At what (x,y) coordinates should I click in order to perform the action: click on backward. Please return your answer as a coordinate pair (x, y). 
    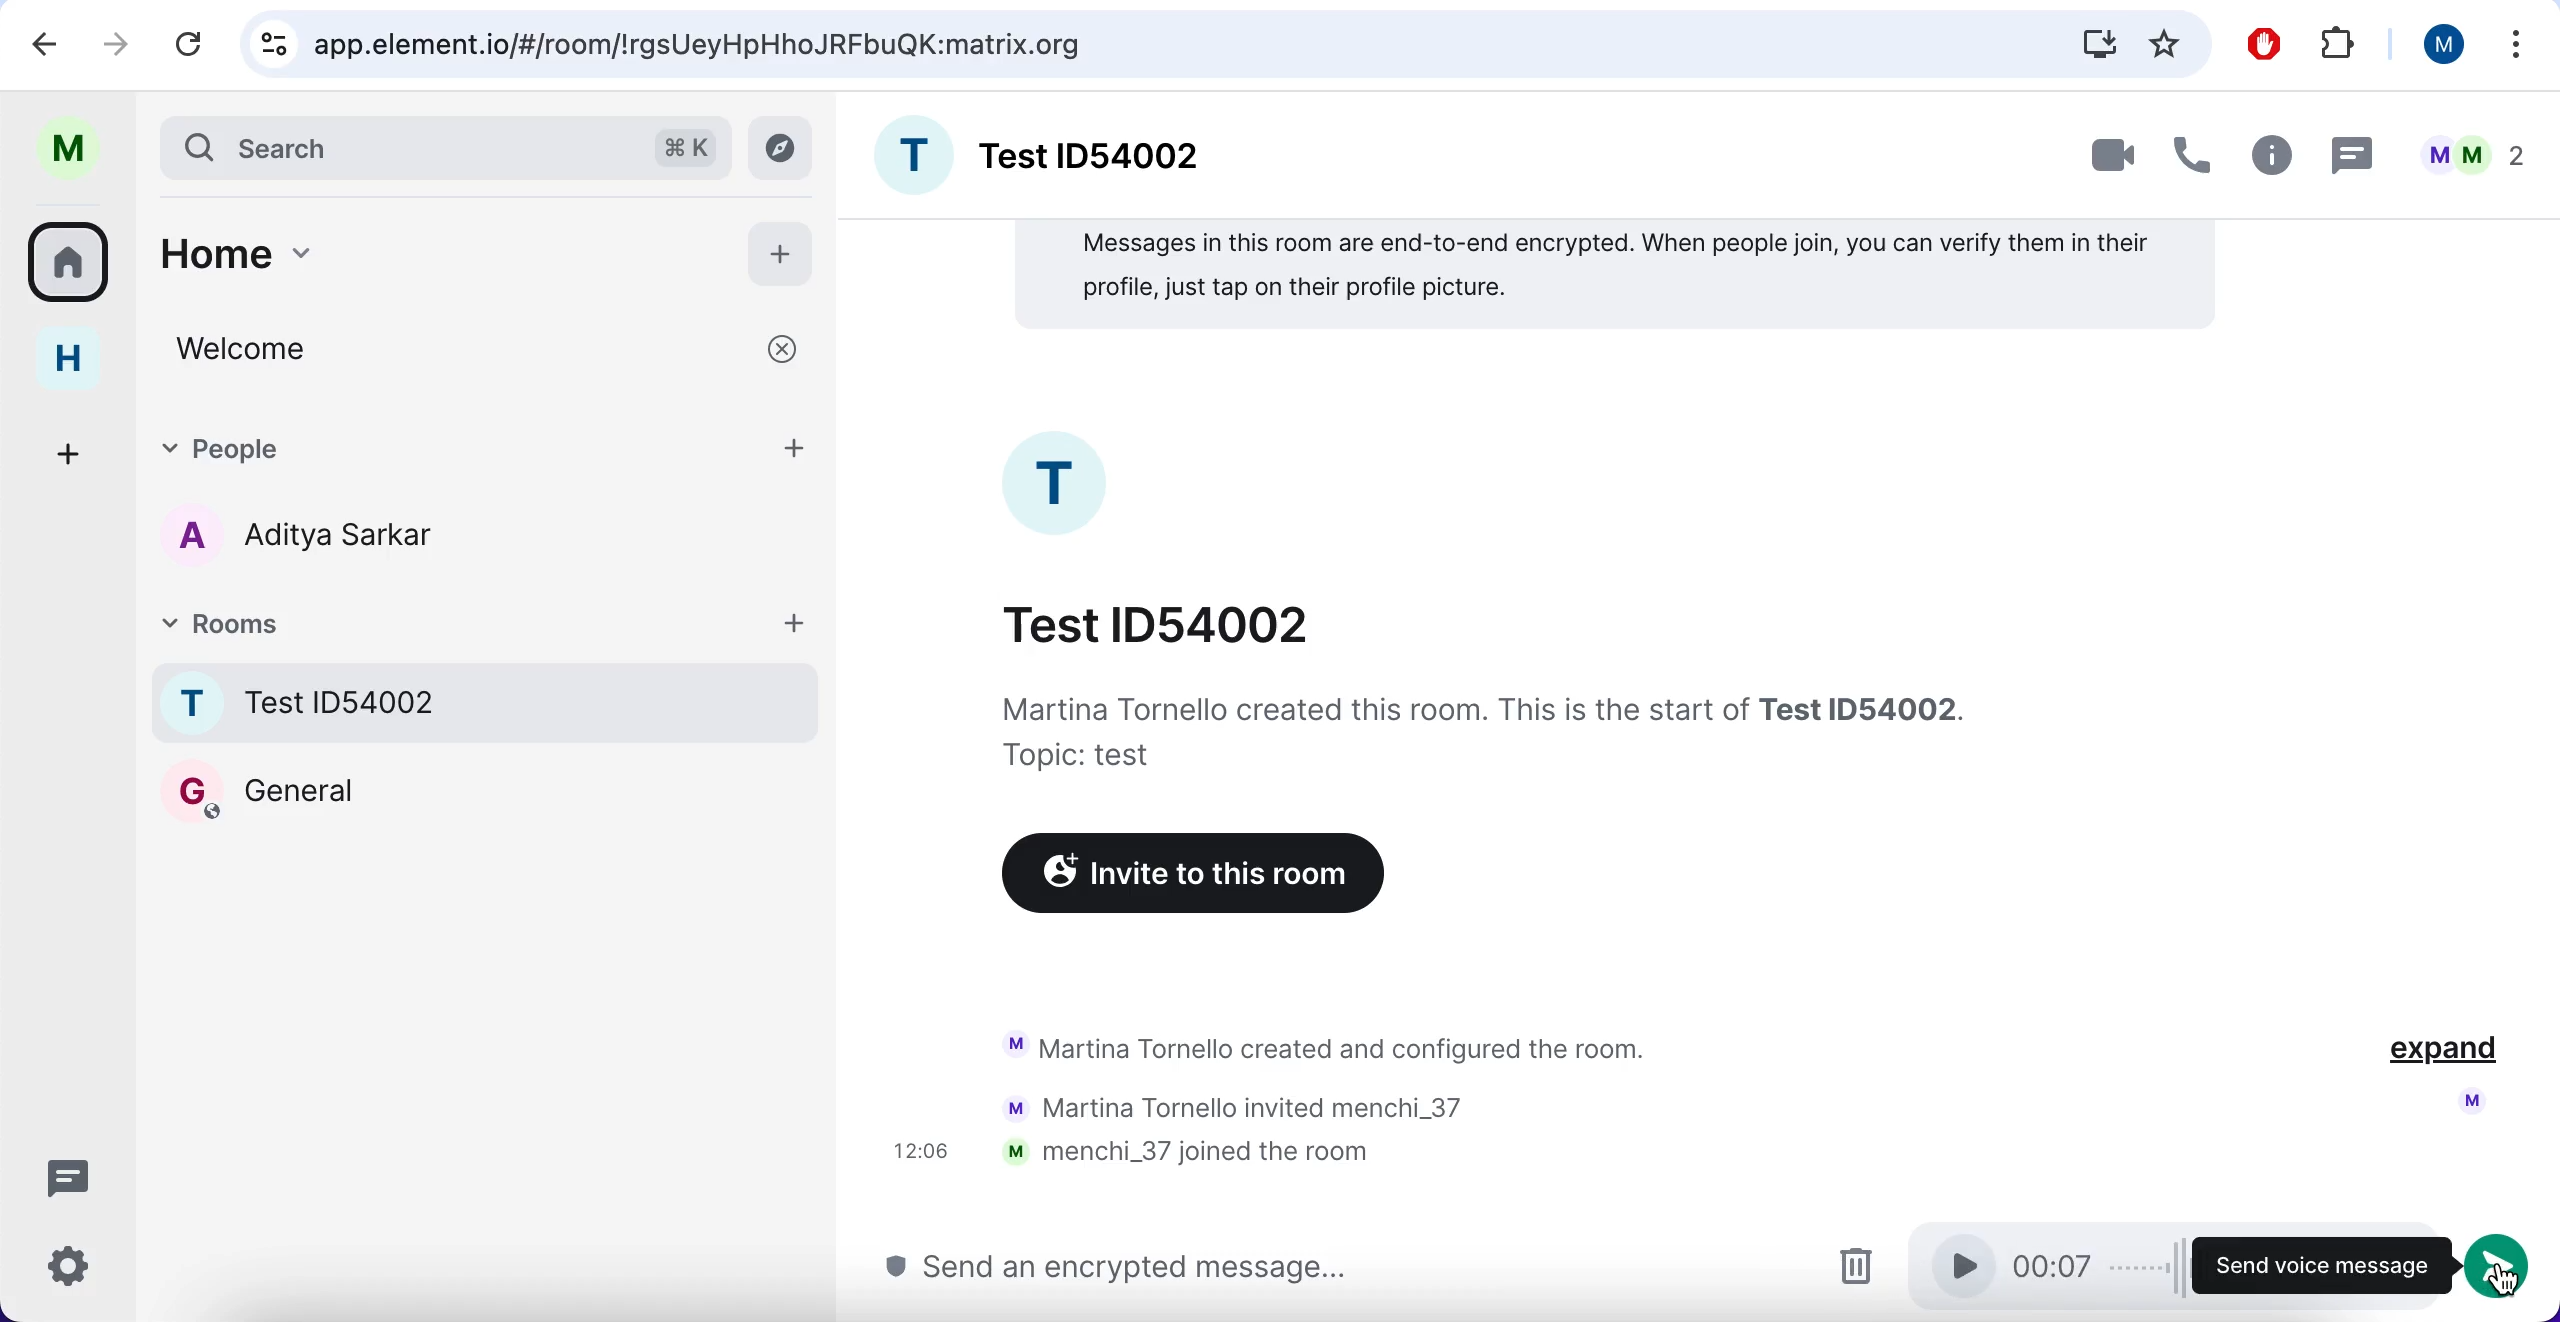
    Looking at the image, I should click on (35, 43).